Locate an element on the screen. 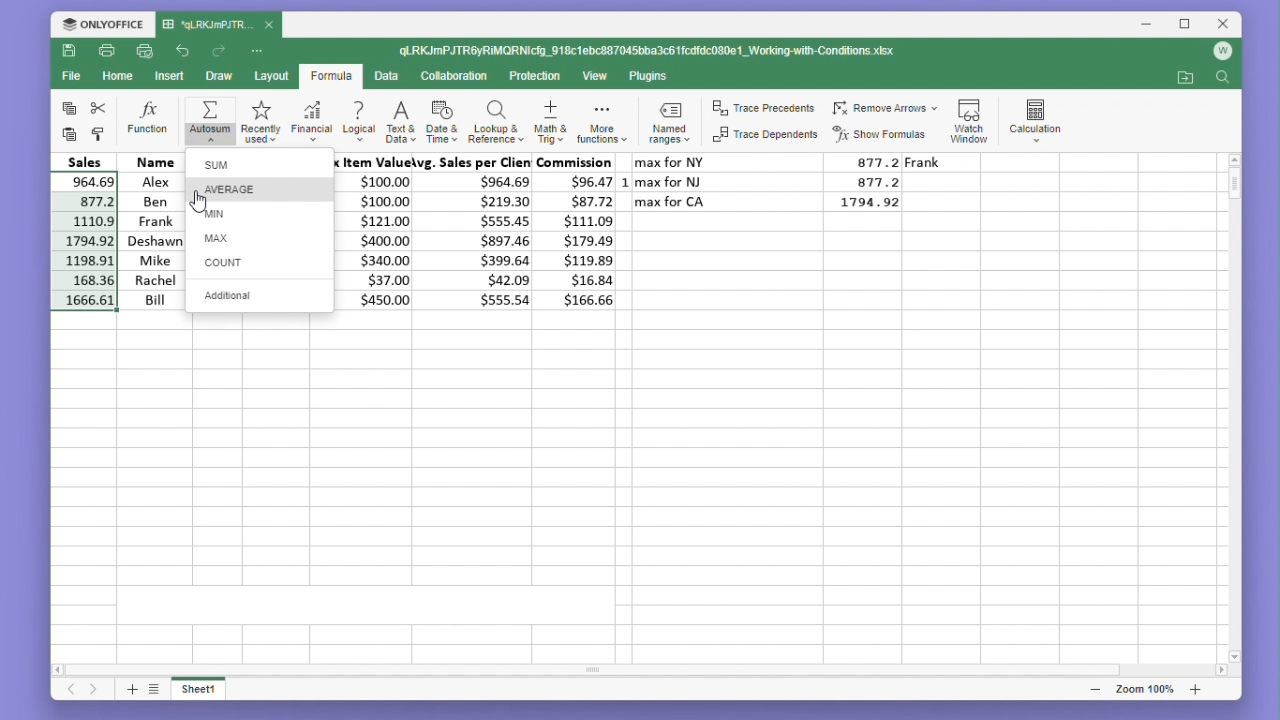  Redo is located at coordinates (220, 51).